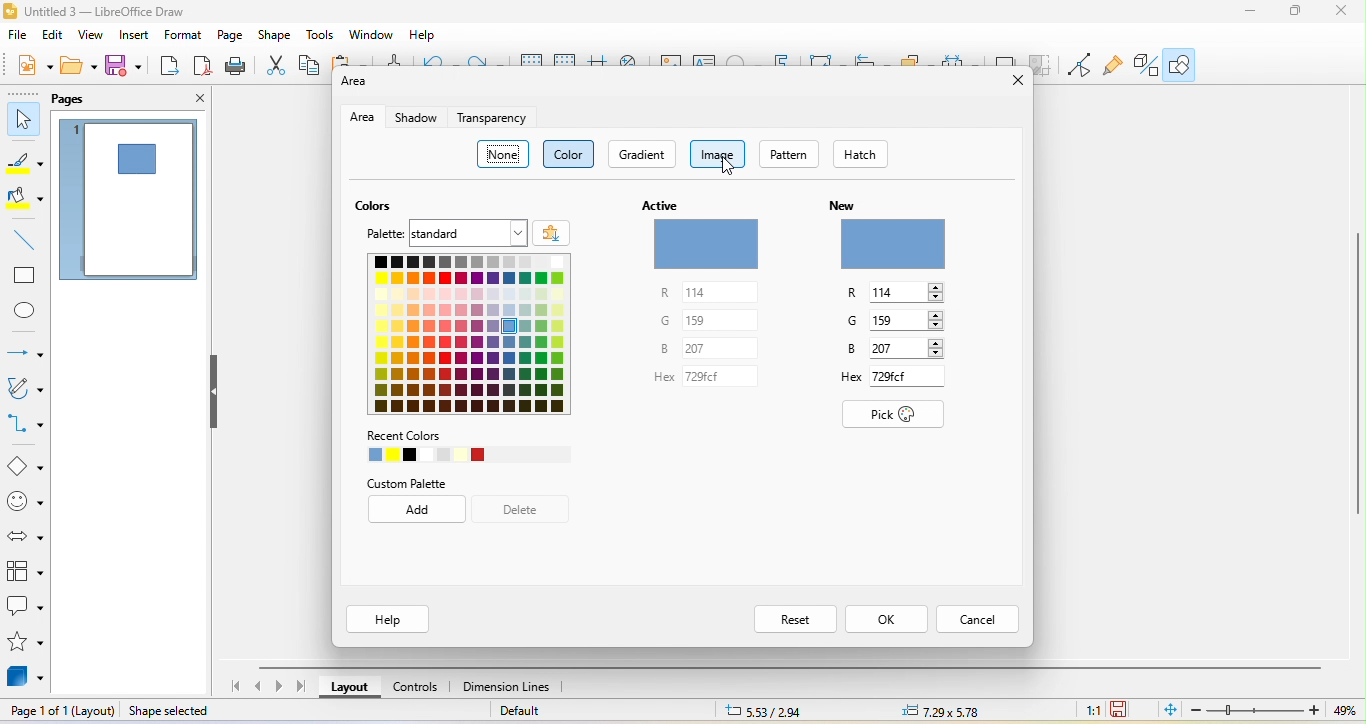 The width and height of the screenshot is (1366, 724). I want to click on line color, so click(24, 164).